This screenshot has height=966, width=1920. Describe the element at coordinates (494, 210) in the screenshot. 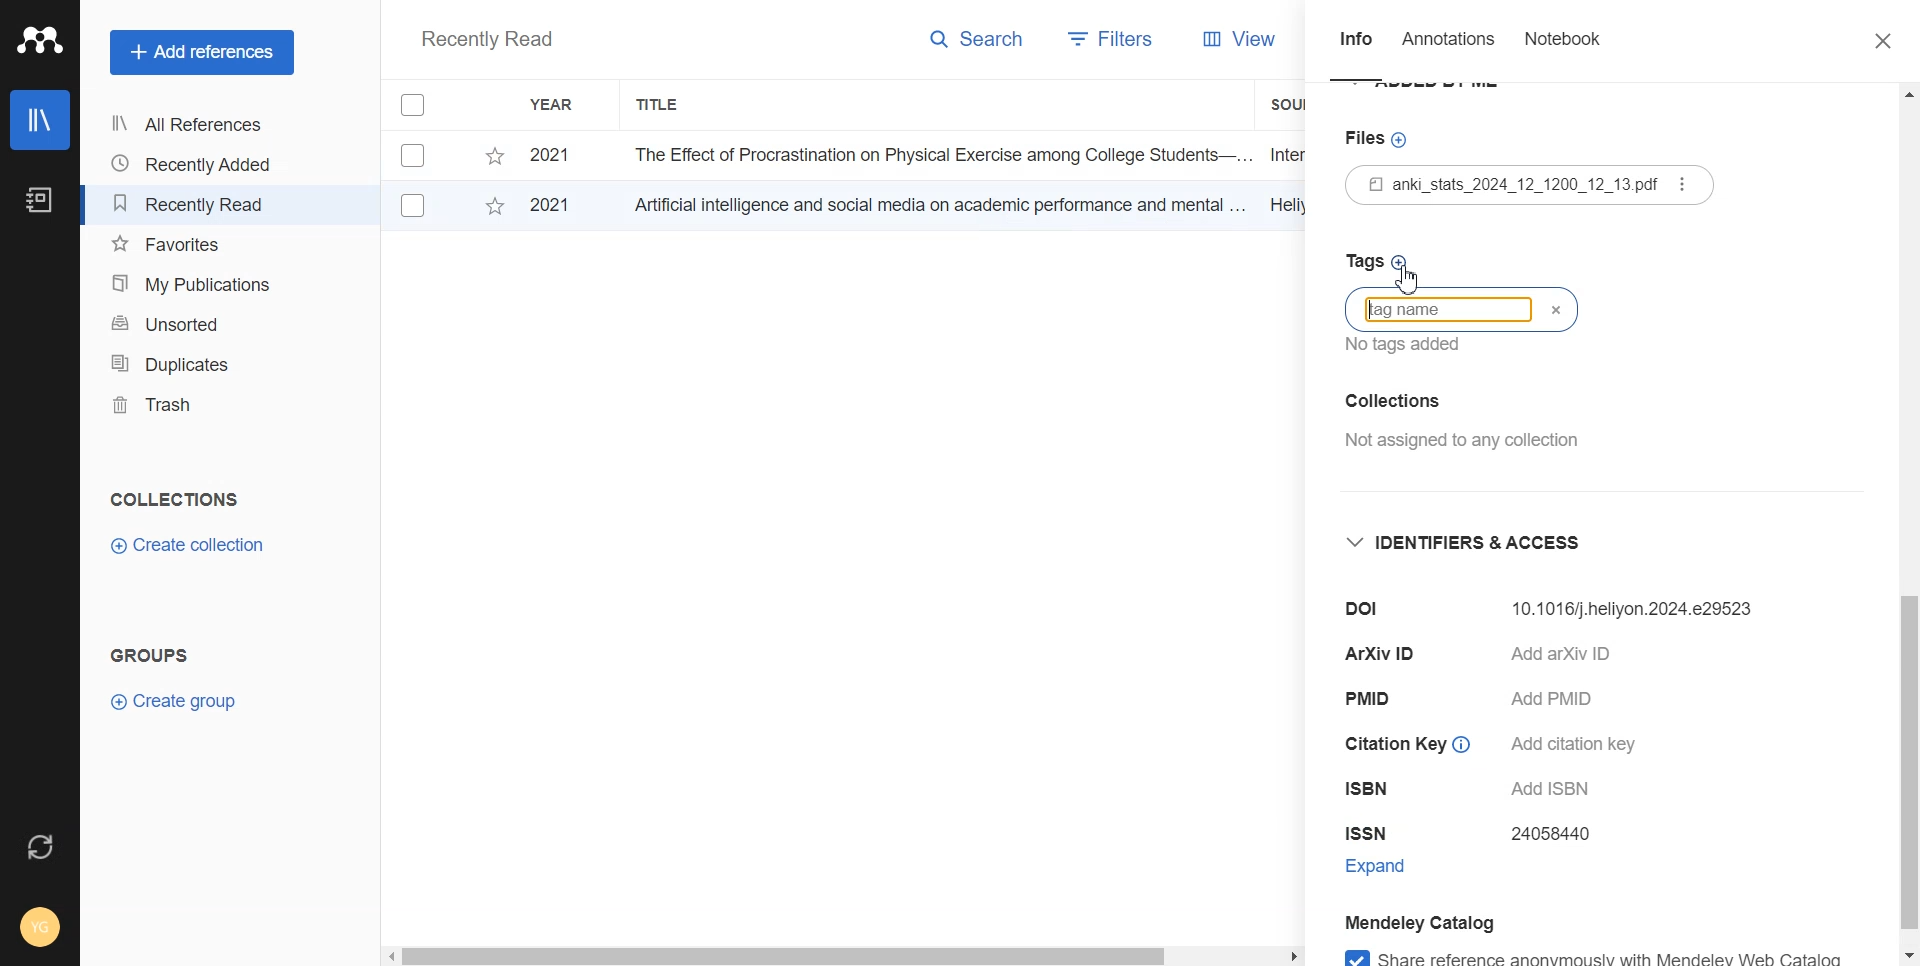

I see `Starred` at that location.